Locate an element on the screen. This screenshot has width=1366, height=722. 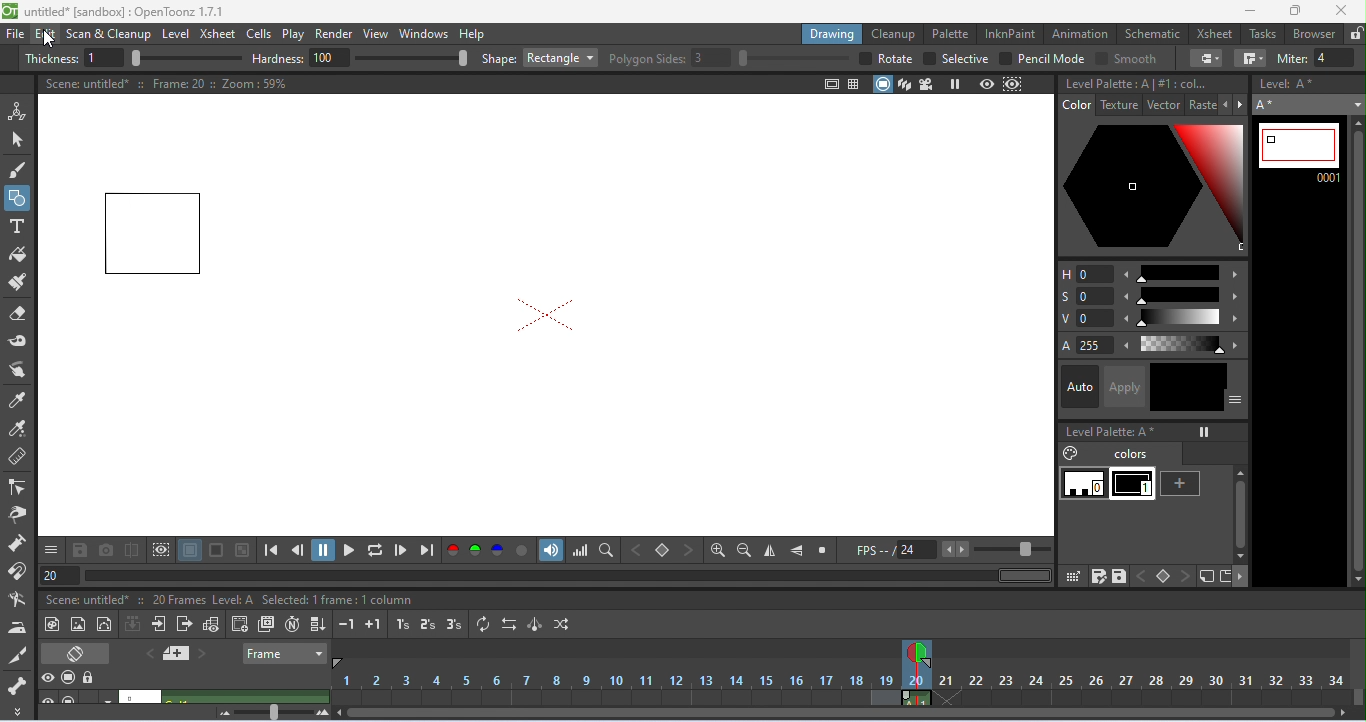
camera stand view is located at coordinates (880, 84).